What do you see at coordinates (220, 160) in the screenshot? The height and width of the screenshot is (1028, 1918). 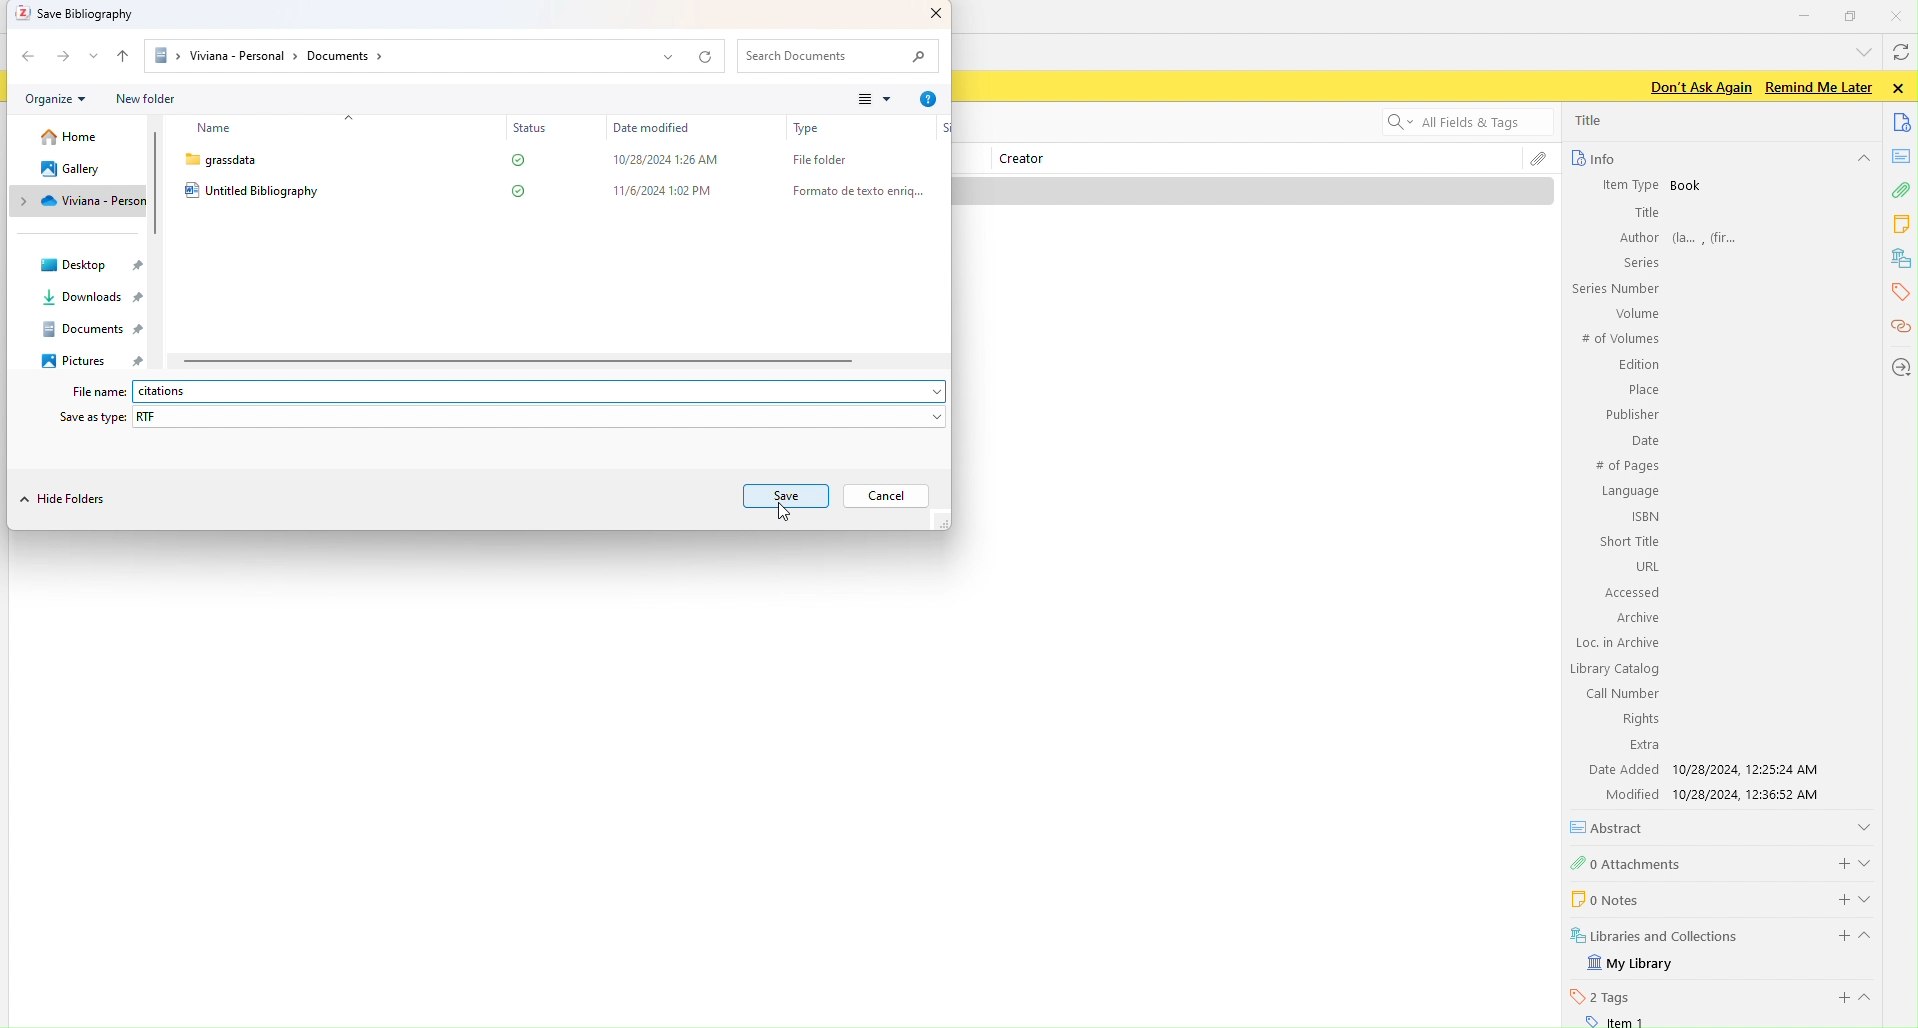 I see `grassdata` at bounding box center [220, 160].